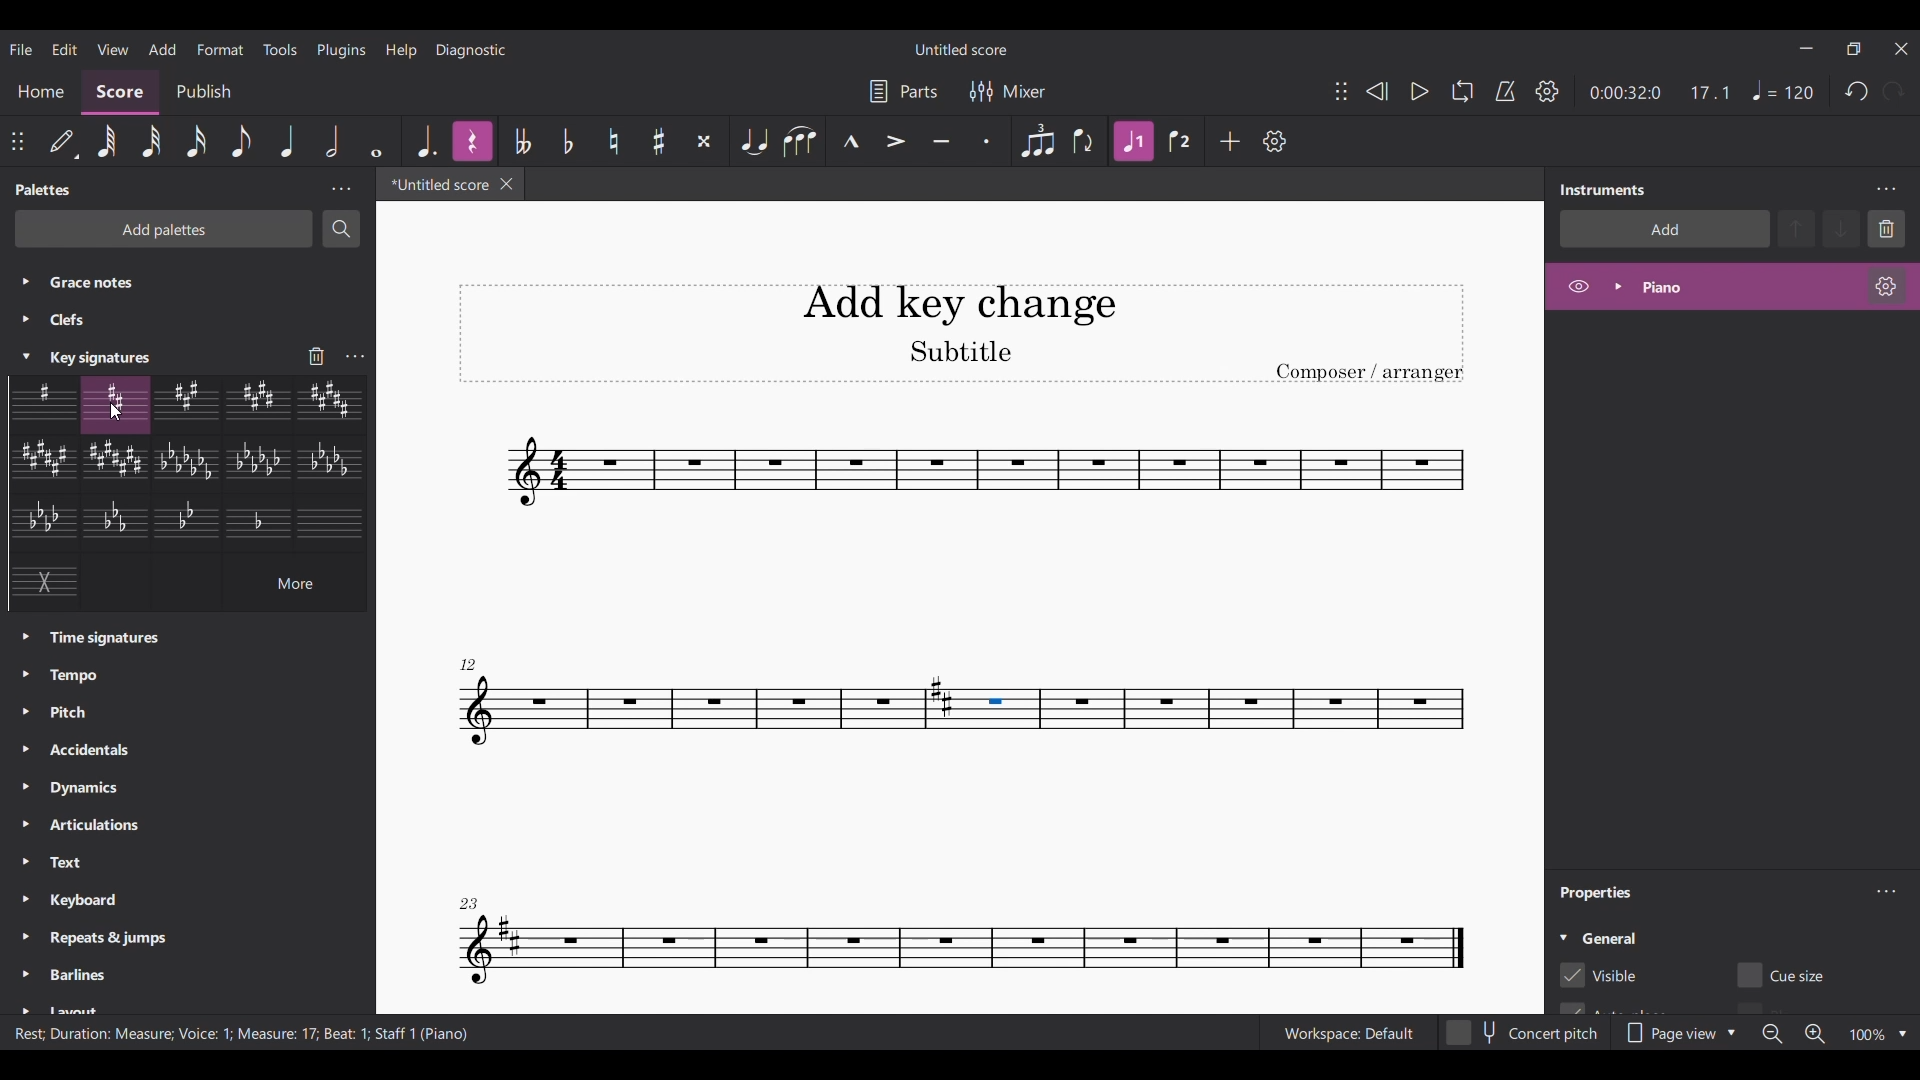 The height and width of the screenshot is (1080, 1920). I want to click on Search palette, so click(341, 228).